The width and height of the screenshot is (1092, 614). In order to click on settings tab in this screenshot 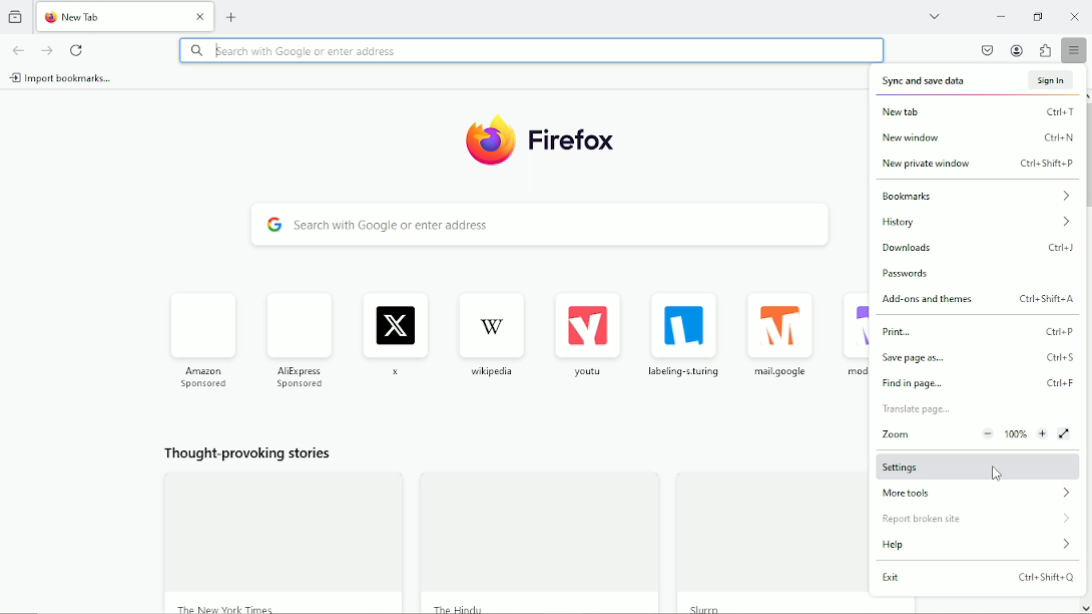, I will do `click(126, 16)`.